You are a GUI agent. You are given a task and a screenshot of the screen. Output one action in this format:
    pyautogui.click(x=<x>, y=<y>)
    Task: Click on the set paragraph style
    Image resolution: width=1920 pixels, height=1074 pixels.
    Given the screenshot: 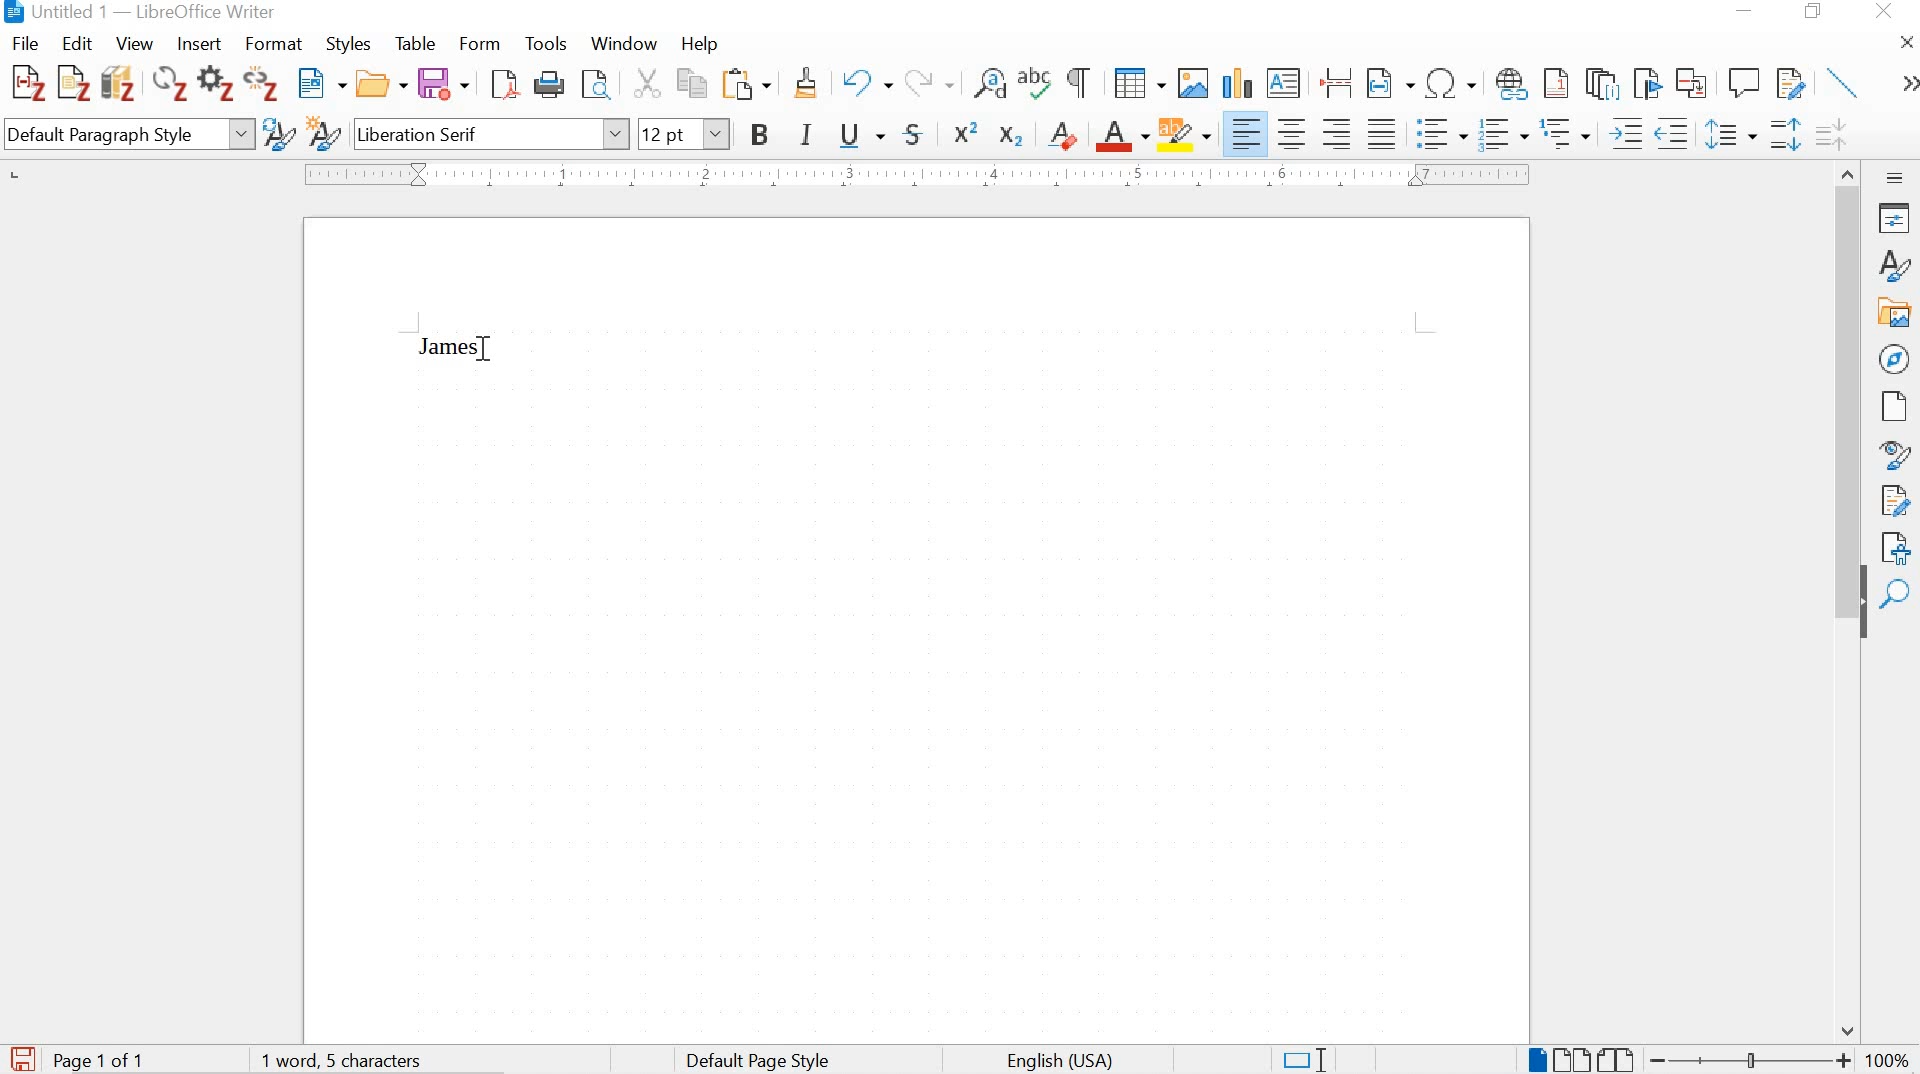 What is the action you would take?
    pyautogui.click(x=128, y=133)
    